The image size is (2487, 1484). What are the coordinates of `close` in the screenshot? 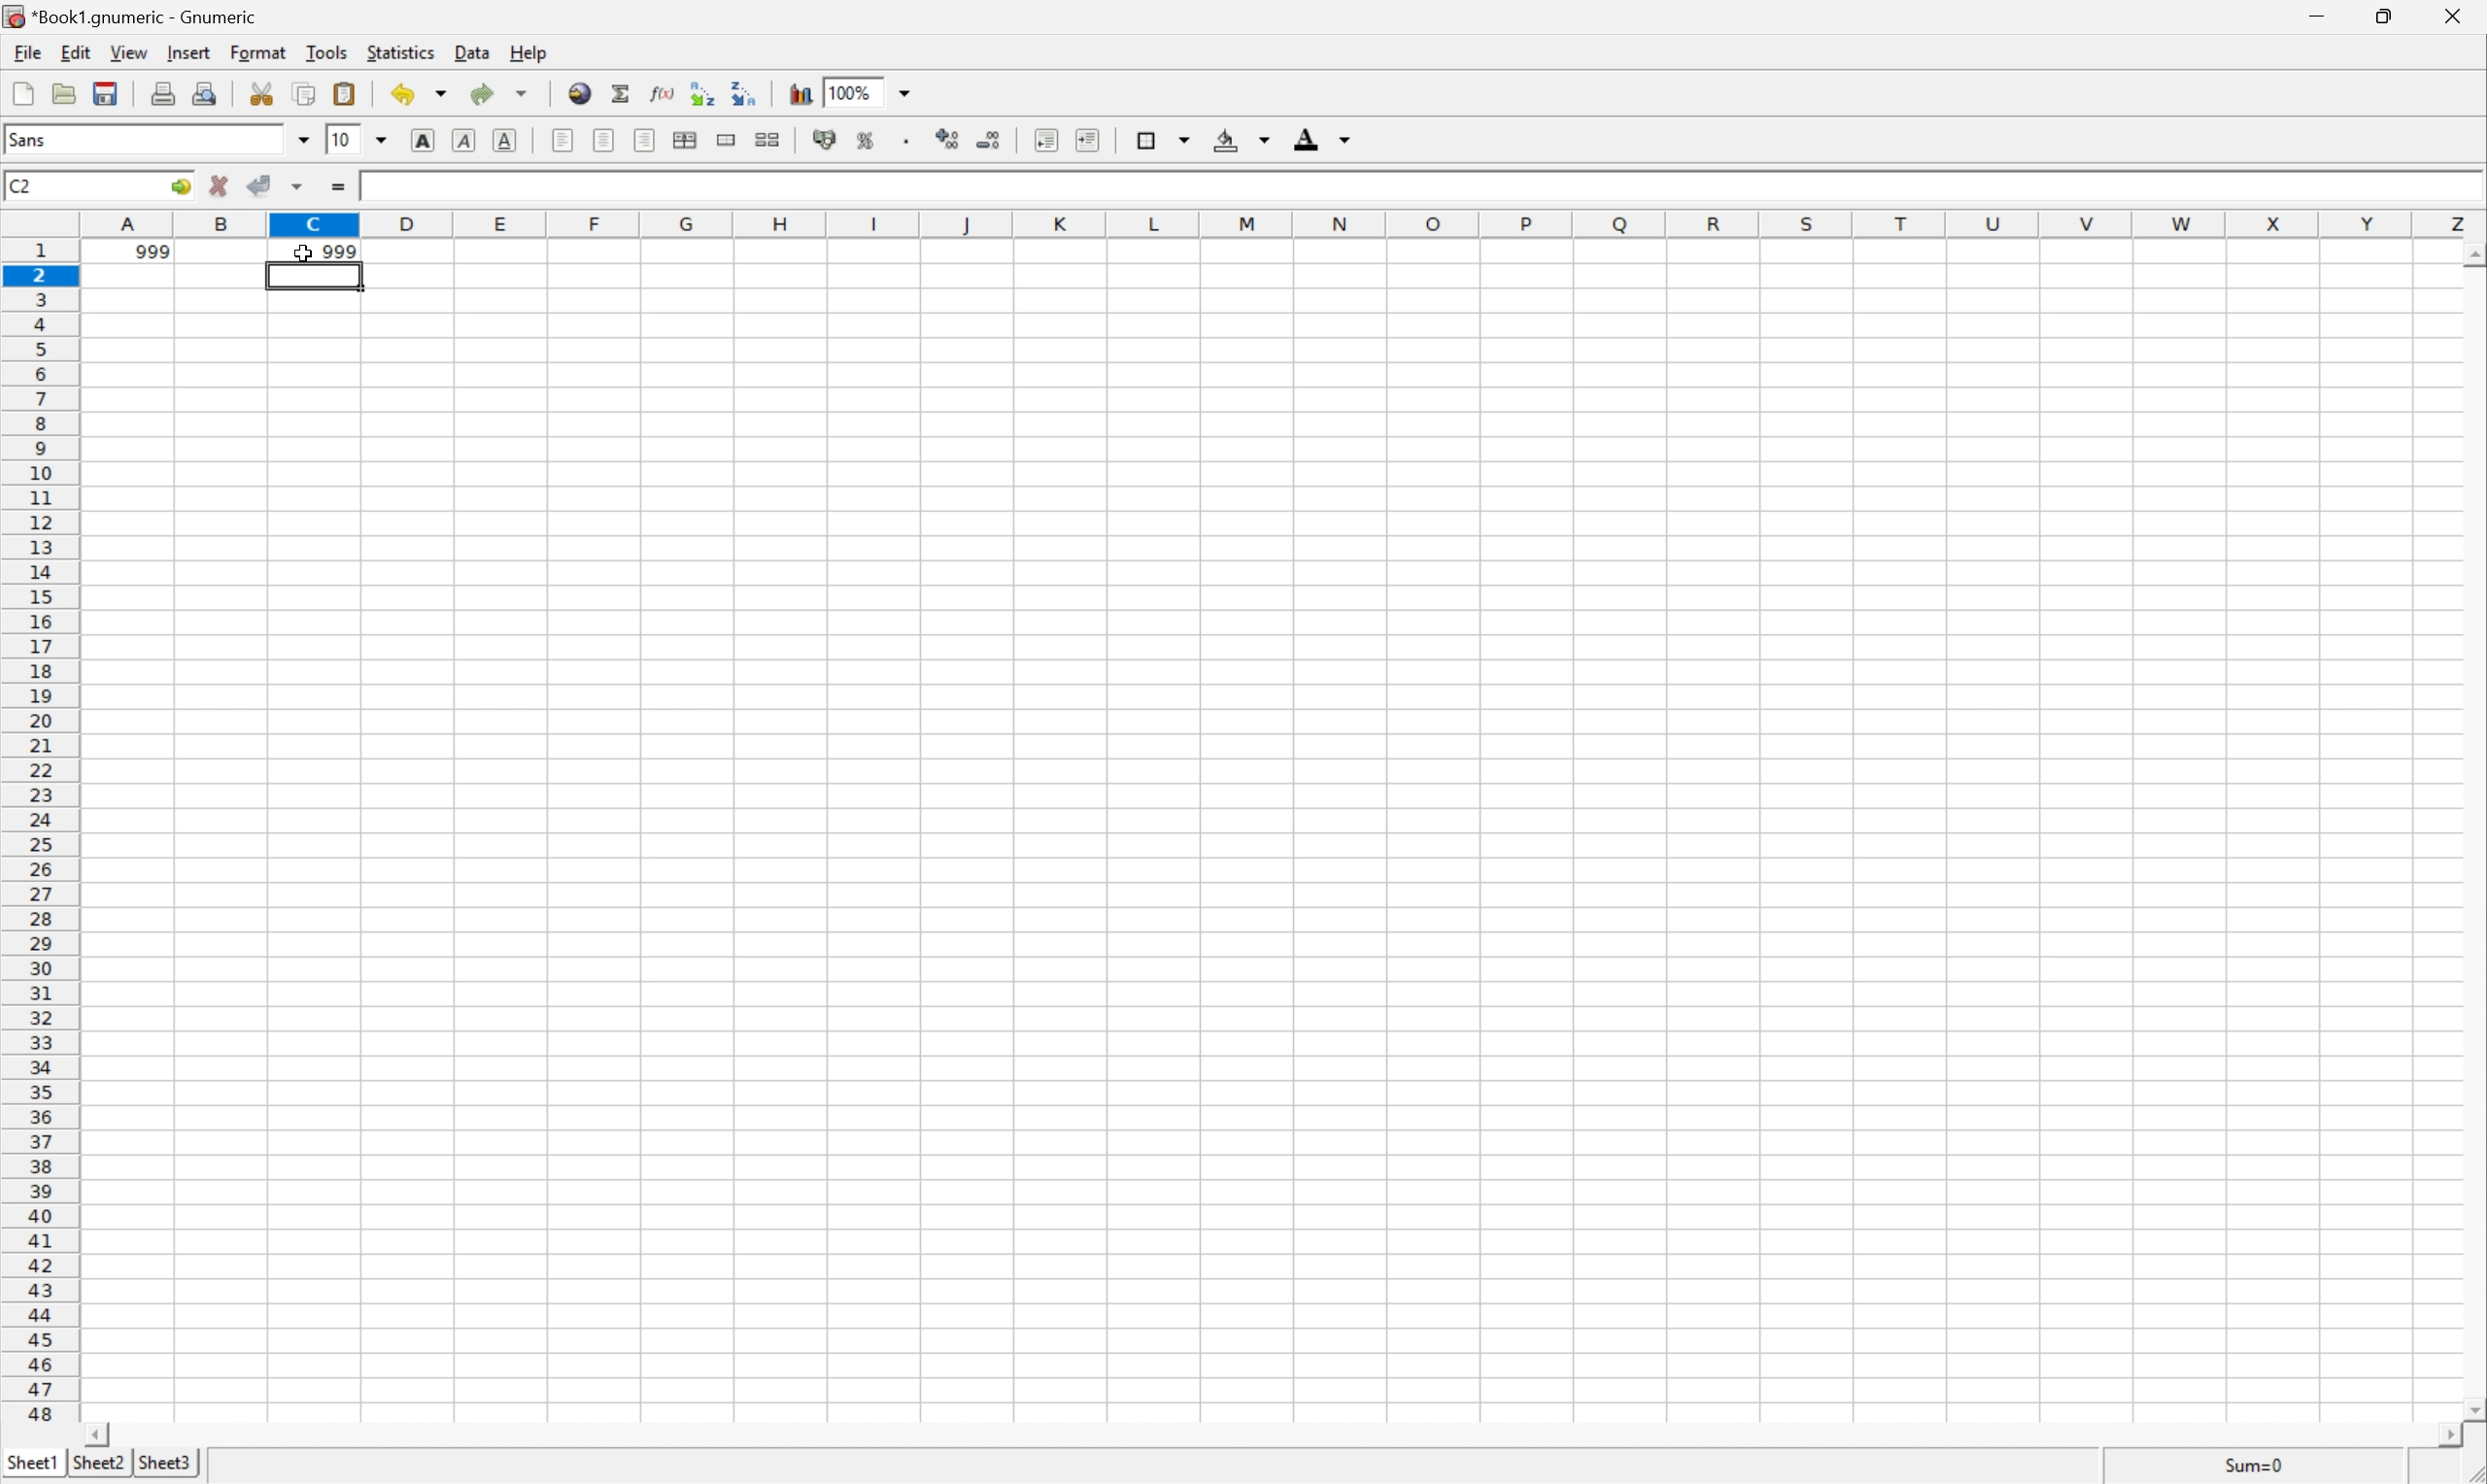 It's located at (2457, 17).